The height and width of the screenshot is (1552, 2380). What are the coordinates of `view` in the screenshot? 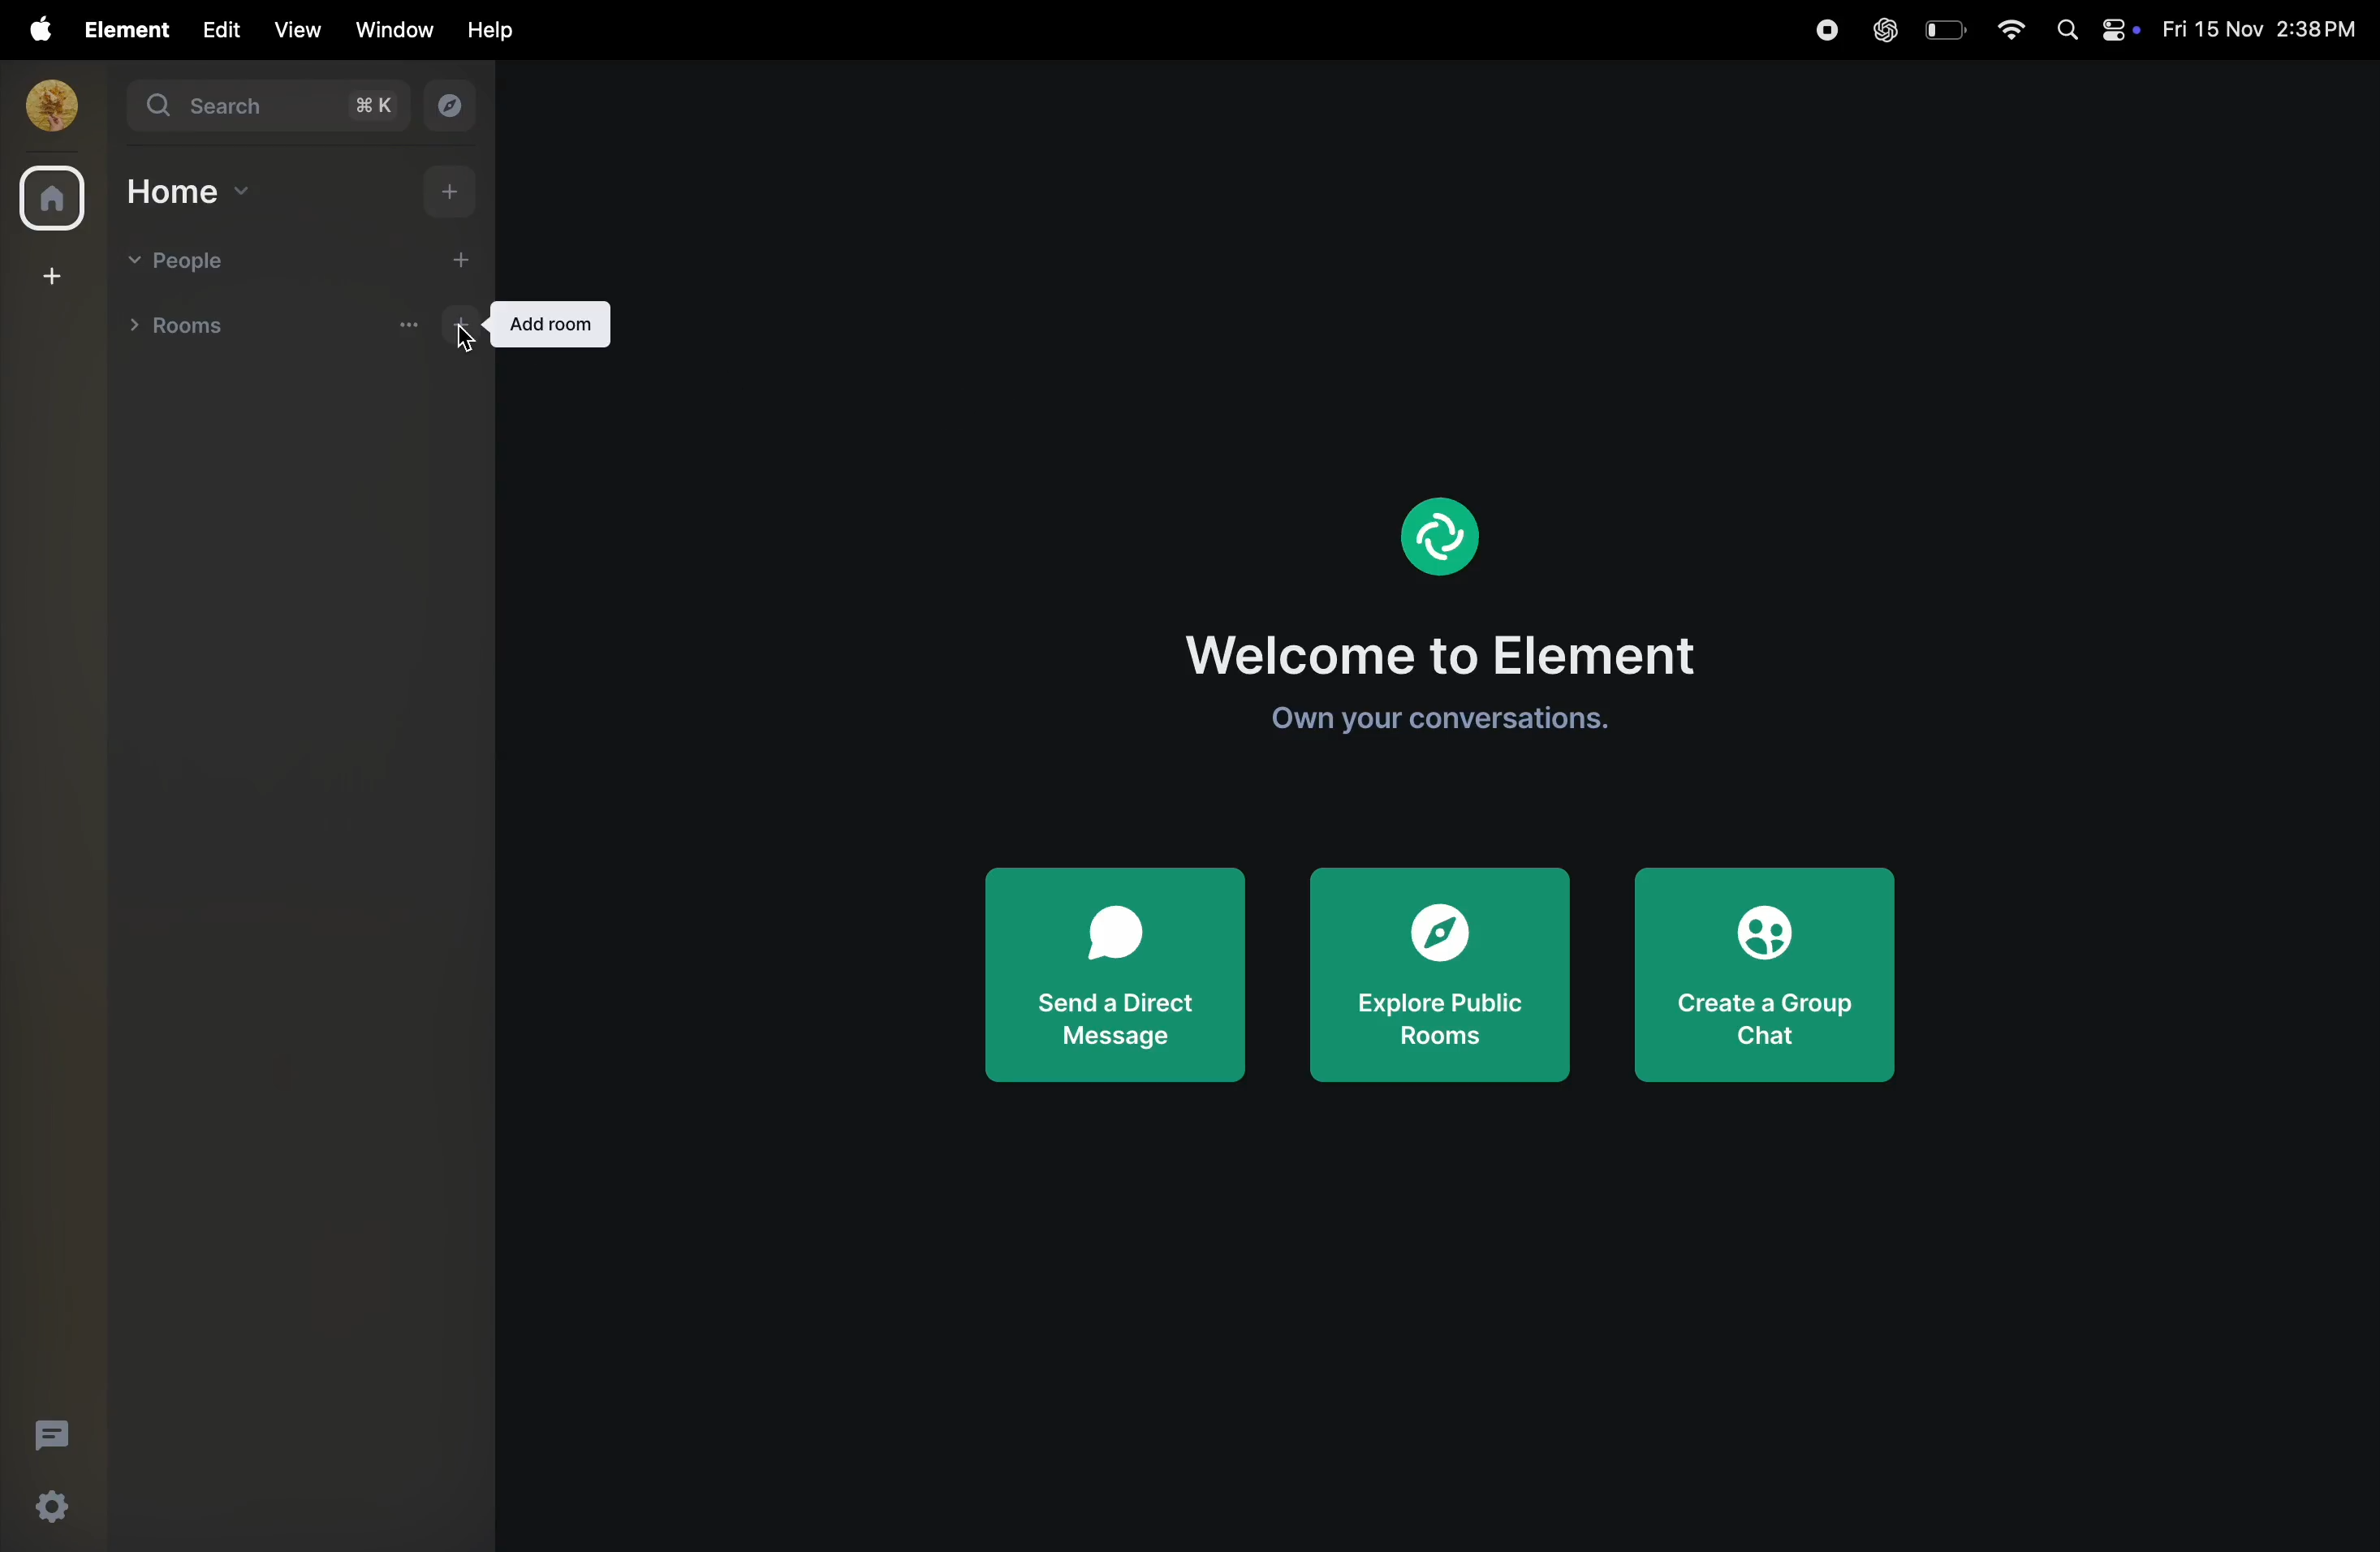 It's located at (295, 30).